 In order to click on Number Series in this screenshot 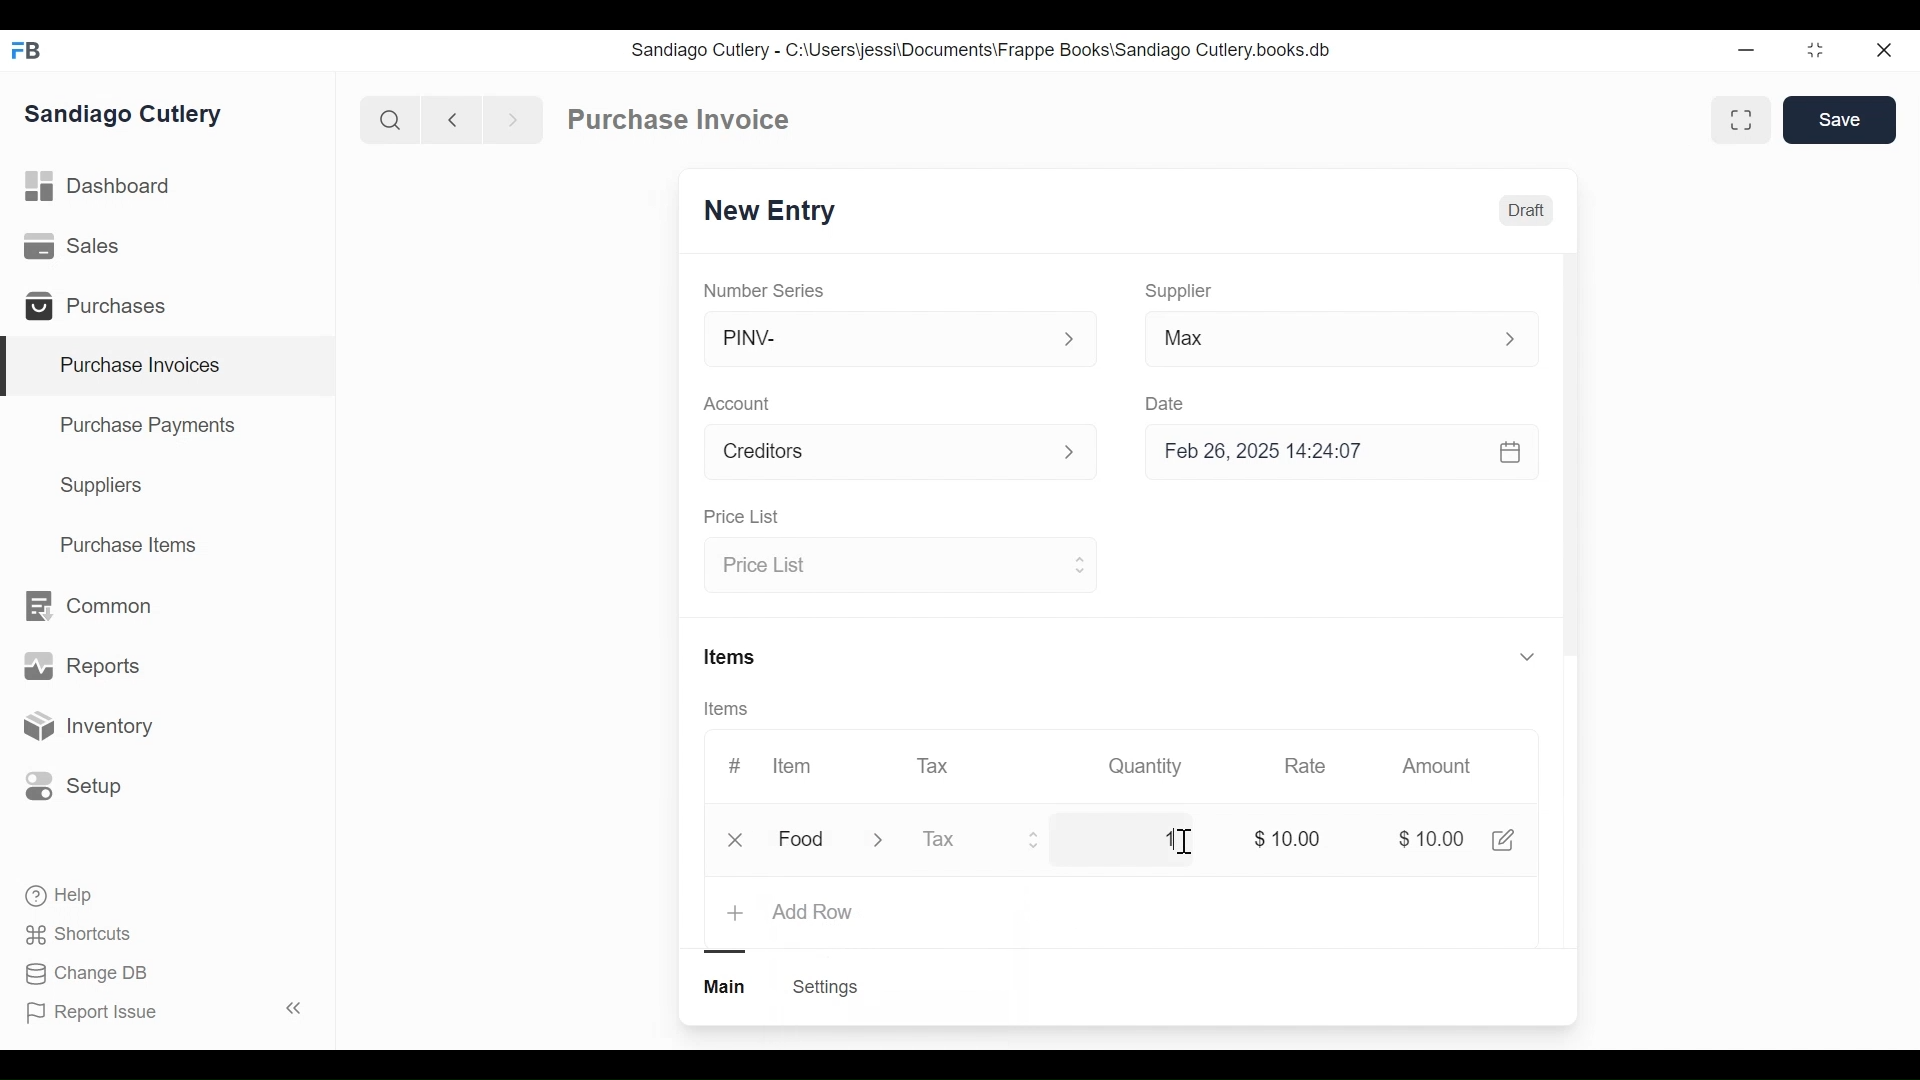, I will do `click(766, 290)`.